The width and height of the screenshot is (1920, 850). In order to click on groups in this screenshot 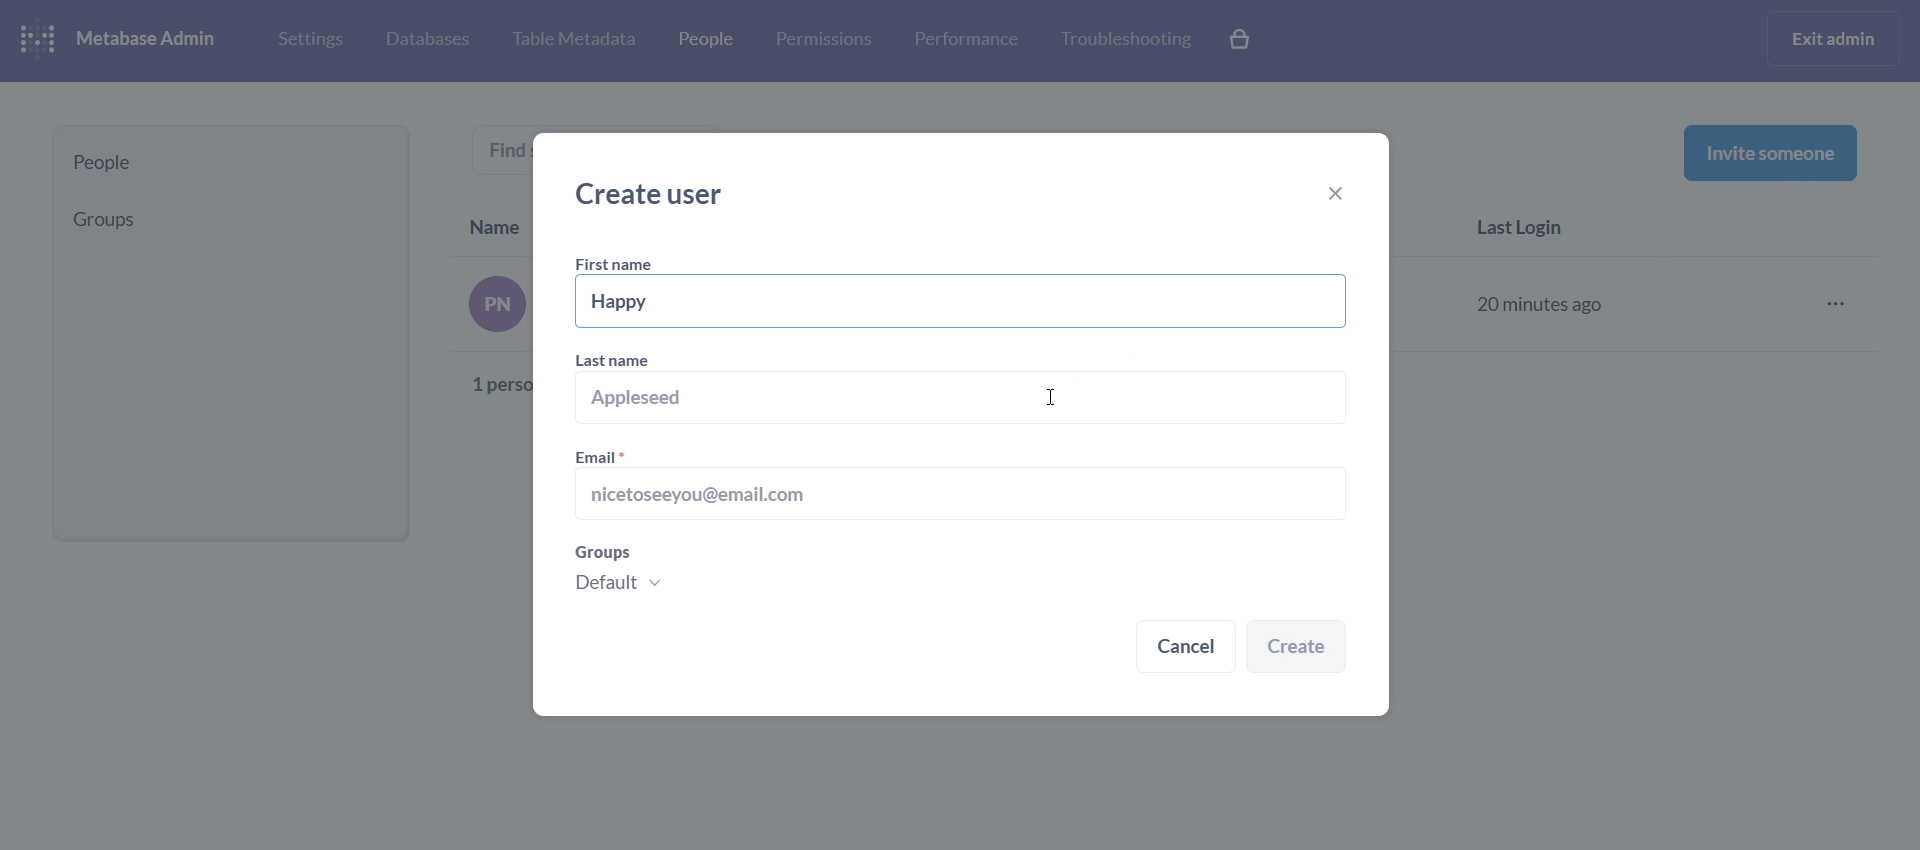, I will do `click(223, 219)`.